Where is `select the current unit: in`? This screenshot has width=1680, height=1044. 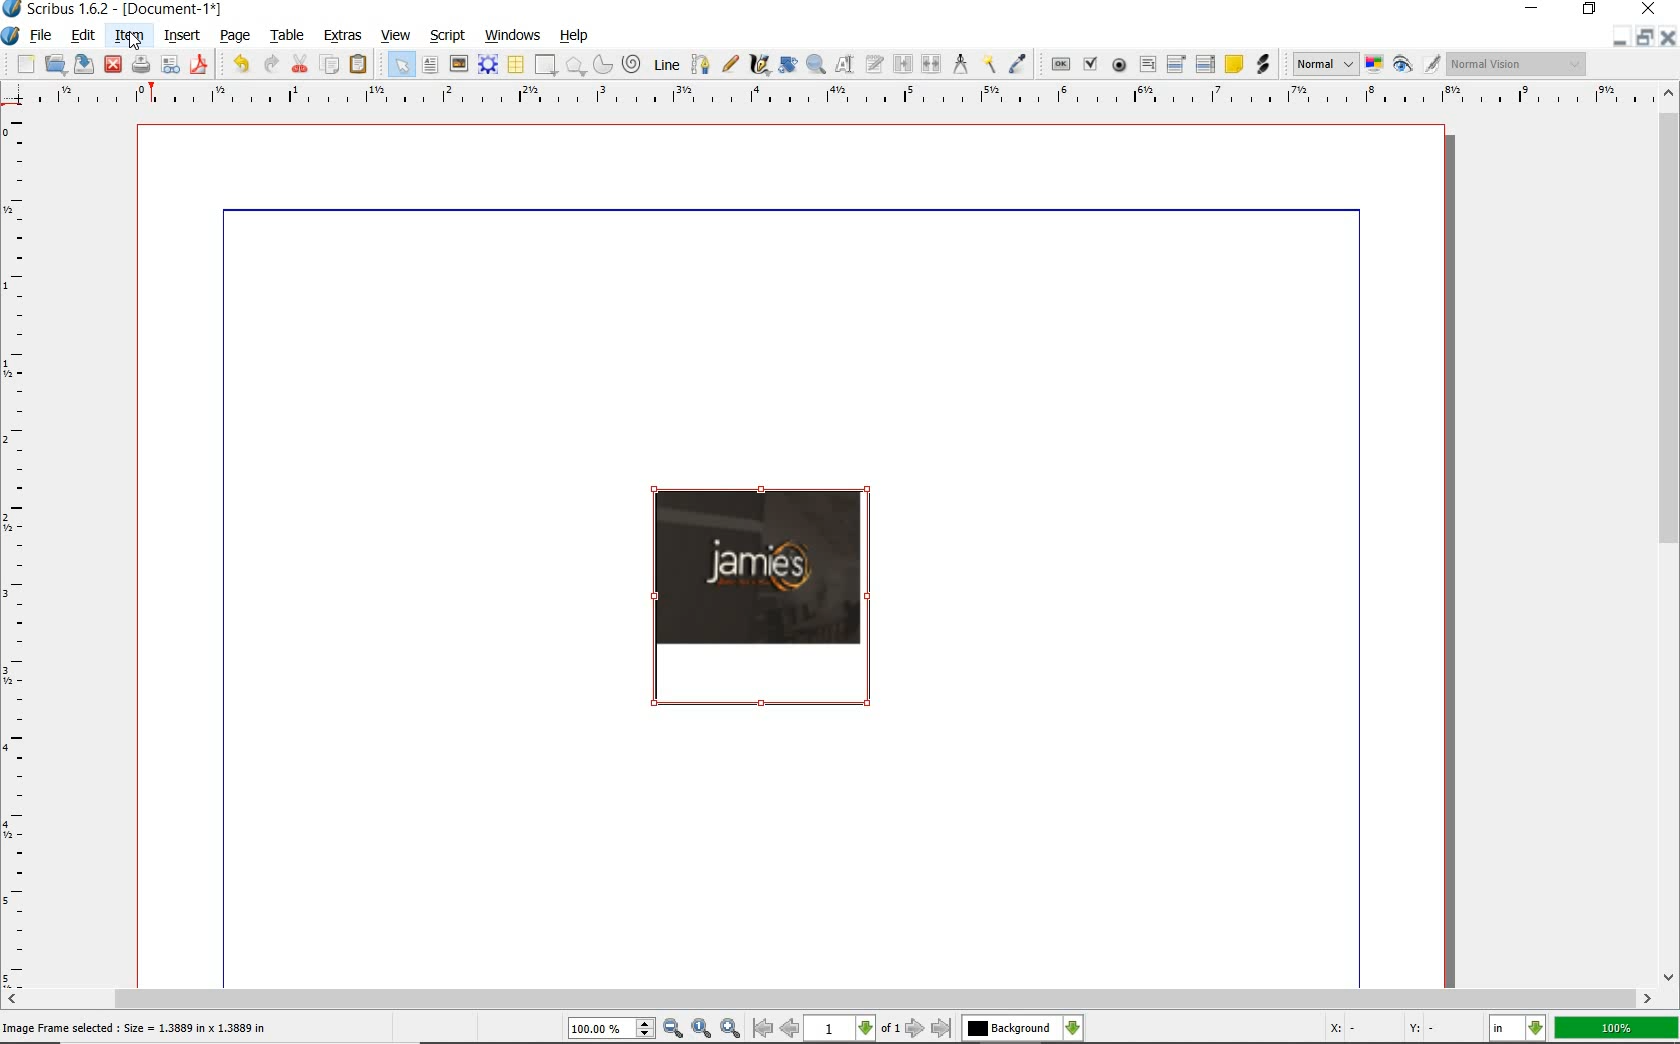 select the current unit: in is located at coordinates (1517, 1026).